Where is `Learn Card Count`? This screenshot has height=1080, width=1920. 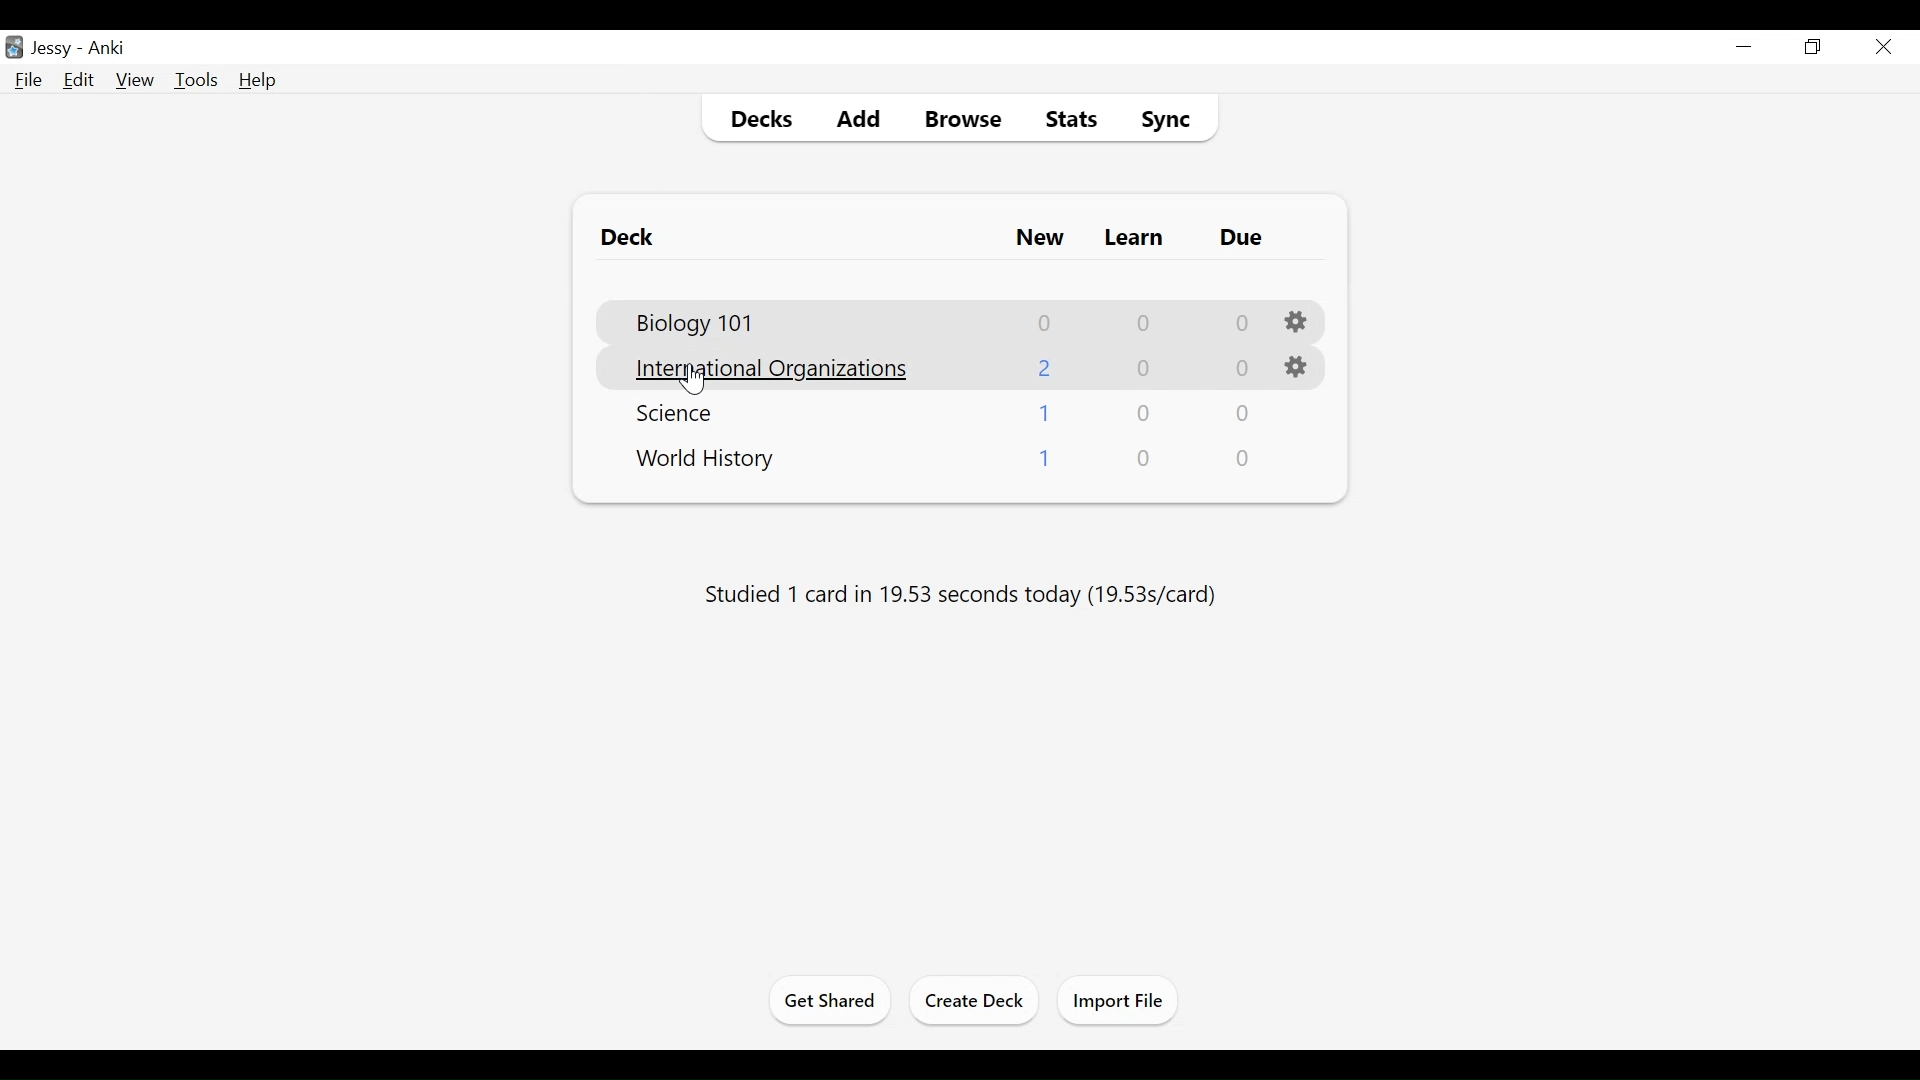
Learn Card Count is located at coordinates (1144, 367).